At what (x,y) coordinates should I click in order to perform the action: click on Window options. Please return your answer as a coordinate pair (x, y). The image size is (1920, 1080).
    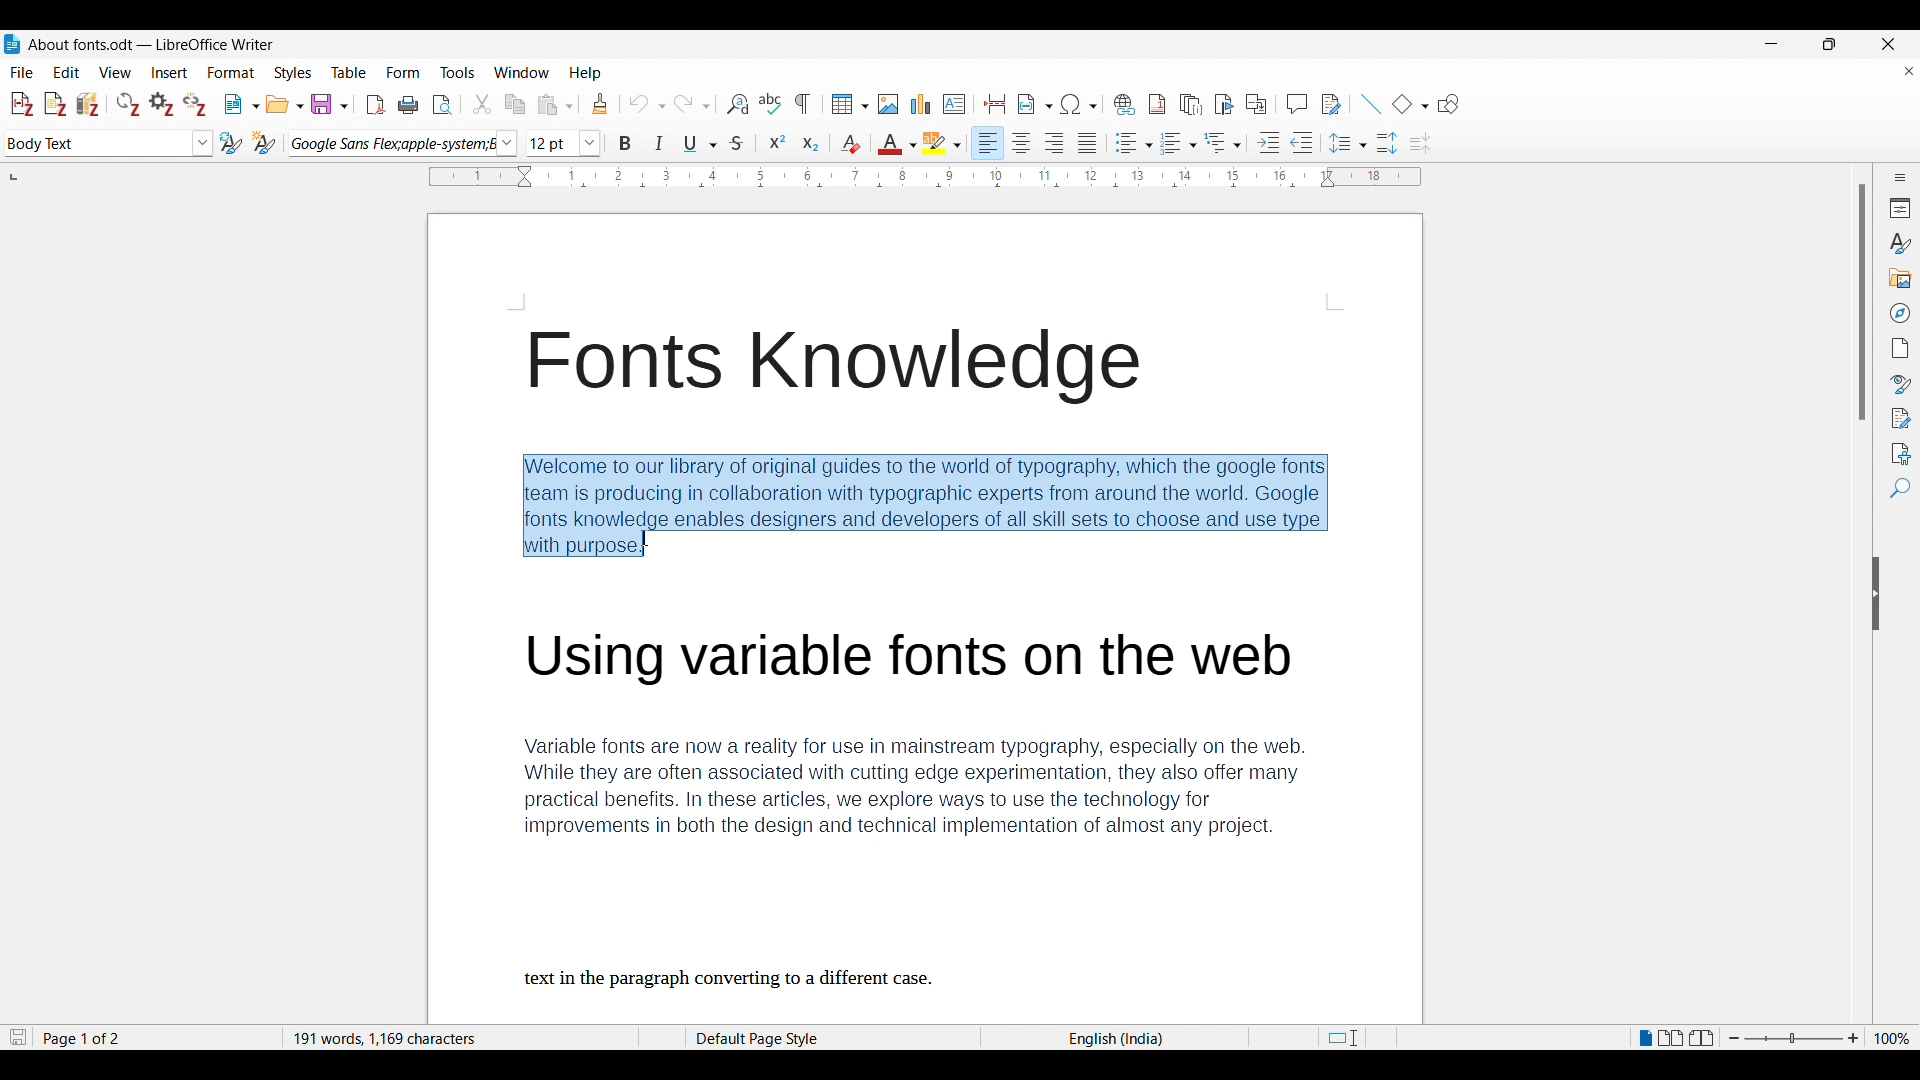
    Looking at the image, I should click on (522, 72).